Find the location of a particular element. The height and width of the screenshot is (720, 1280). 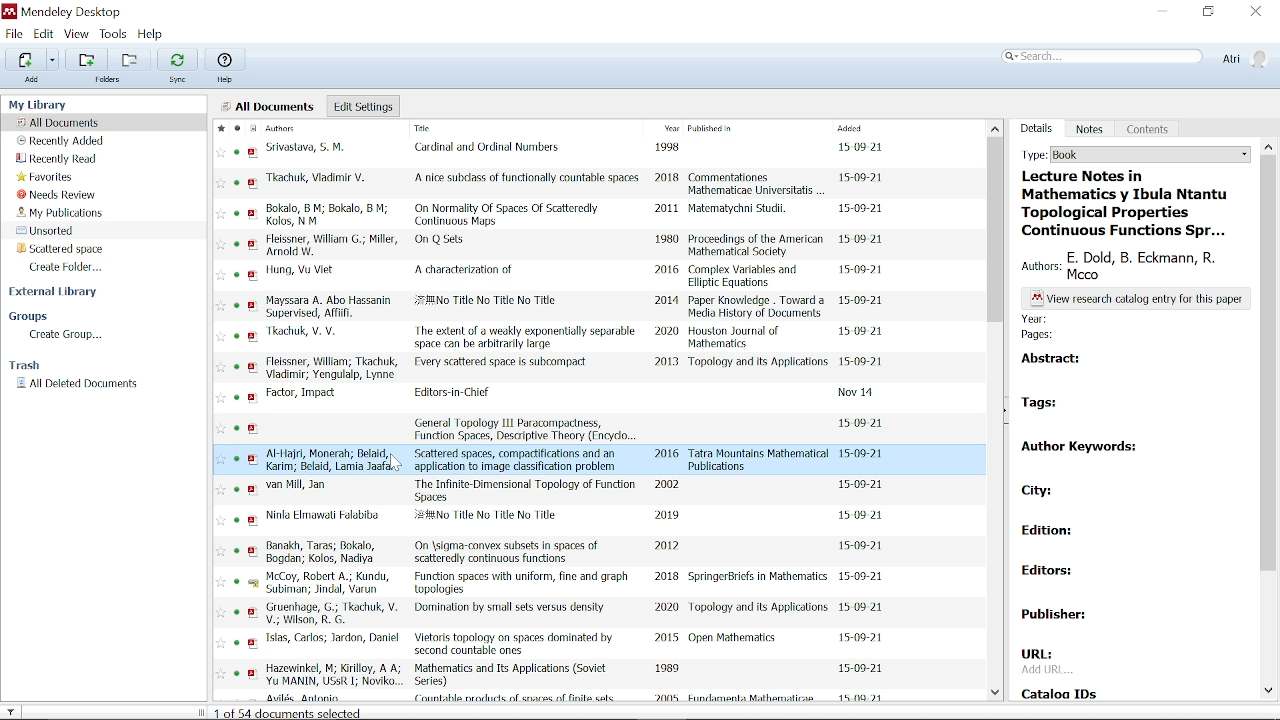

Added  is located at coordinates (867, 128).